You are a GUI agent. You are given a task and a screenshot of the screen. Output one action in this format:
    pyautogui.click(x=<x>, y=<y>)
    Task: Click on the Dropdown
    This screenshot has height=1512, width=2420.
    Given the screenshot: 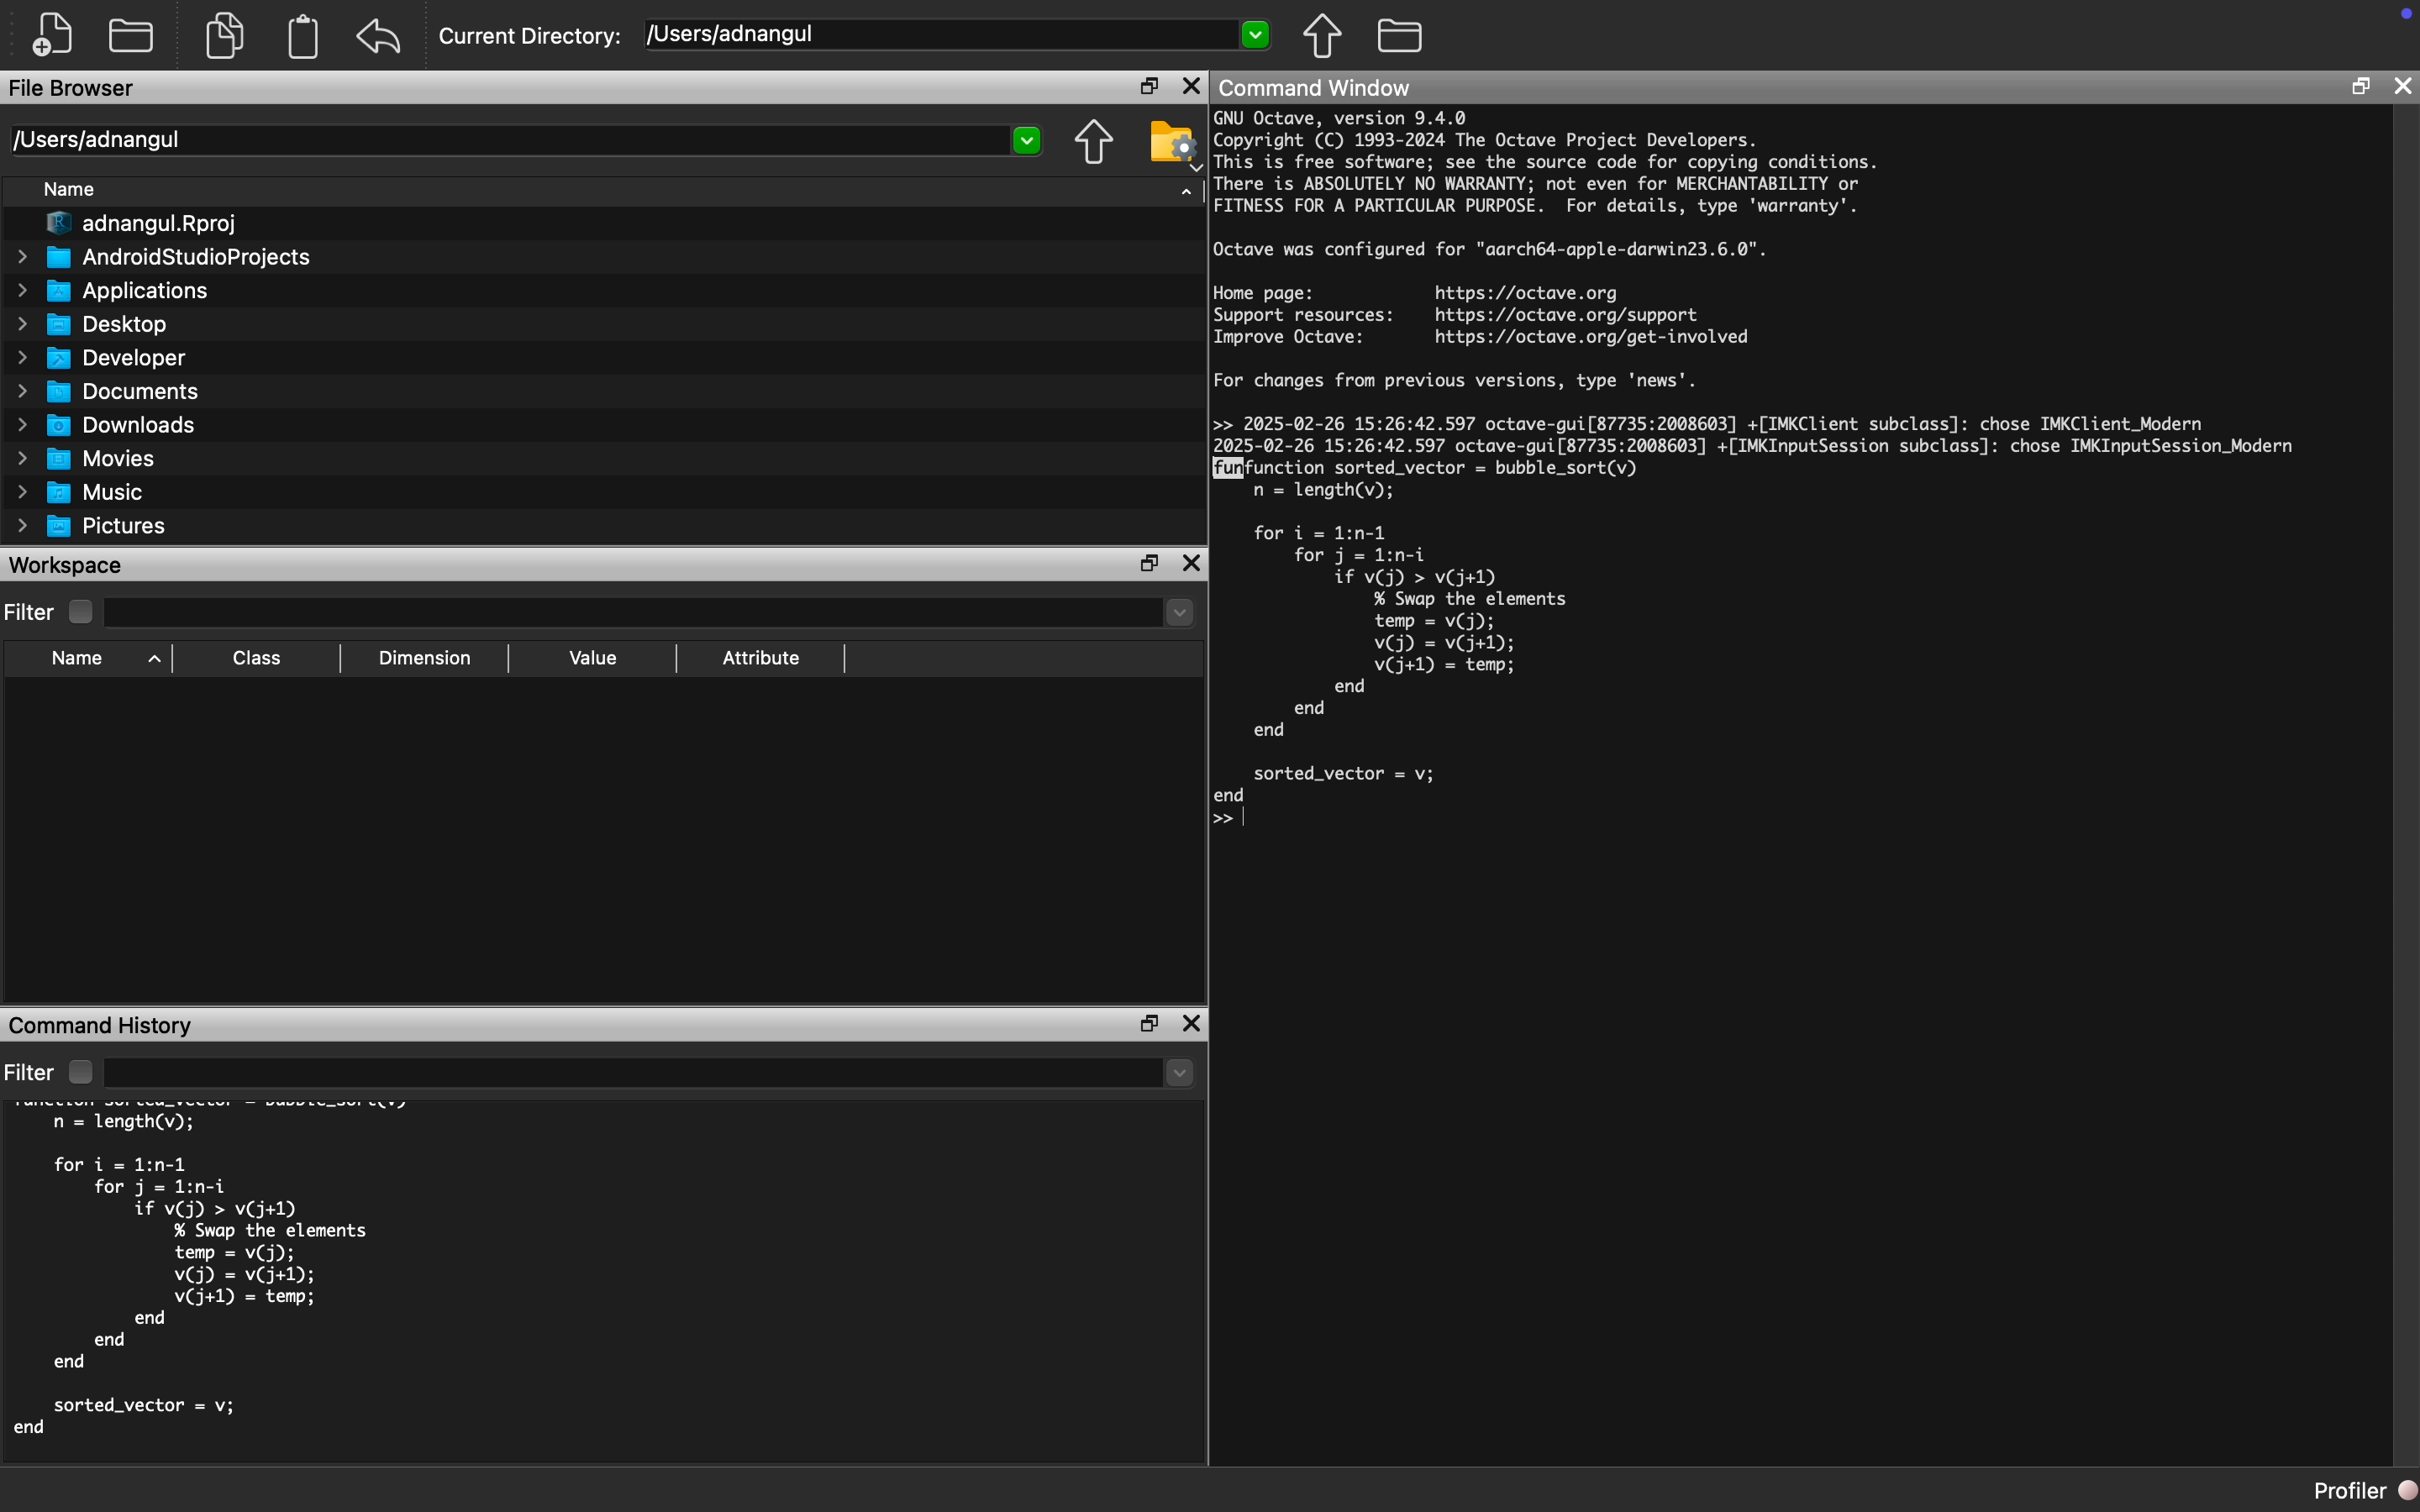 What is the action you would take?
    pyautogui.click(x=653, y=611)
    